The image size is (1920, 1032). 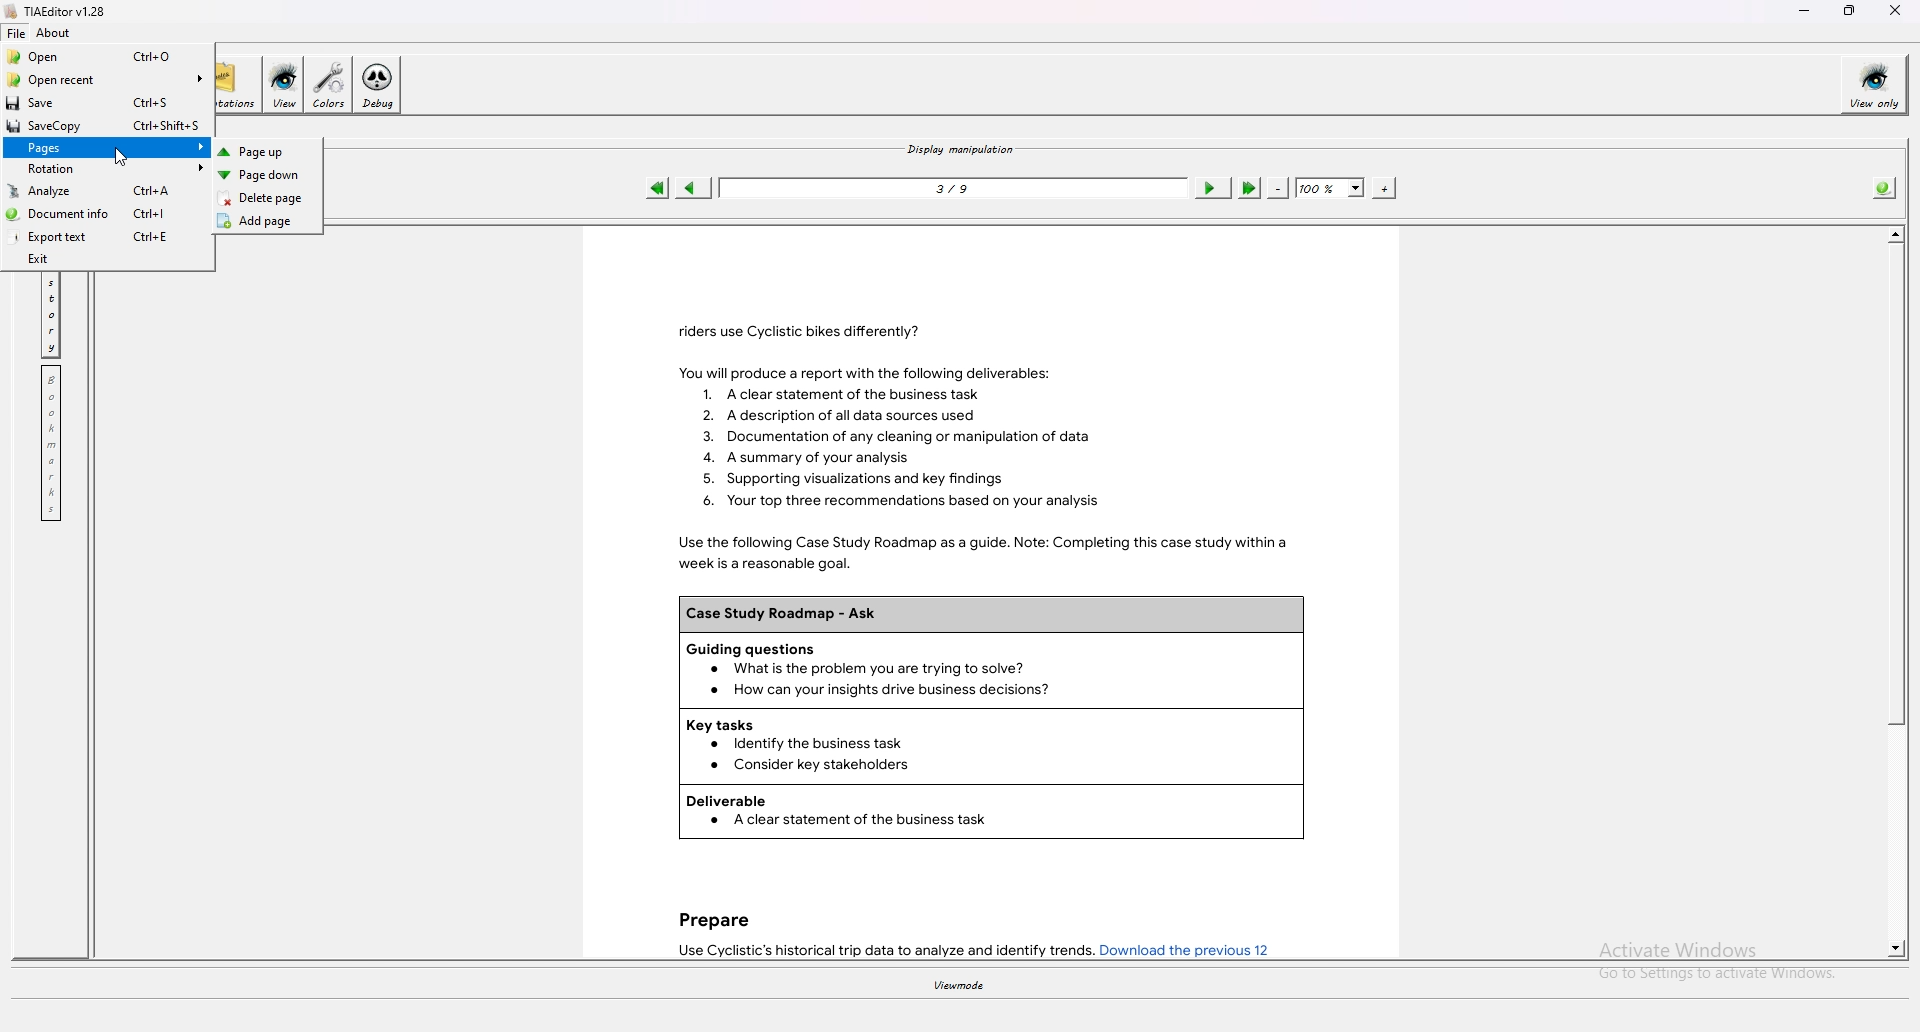 I want to click on view only, so click(x=1874, y=84).